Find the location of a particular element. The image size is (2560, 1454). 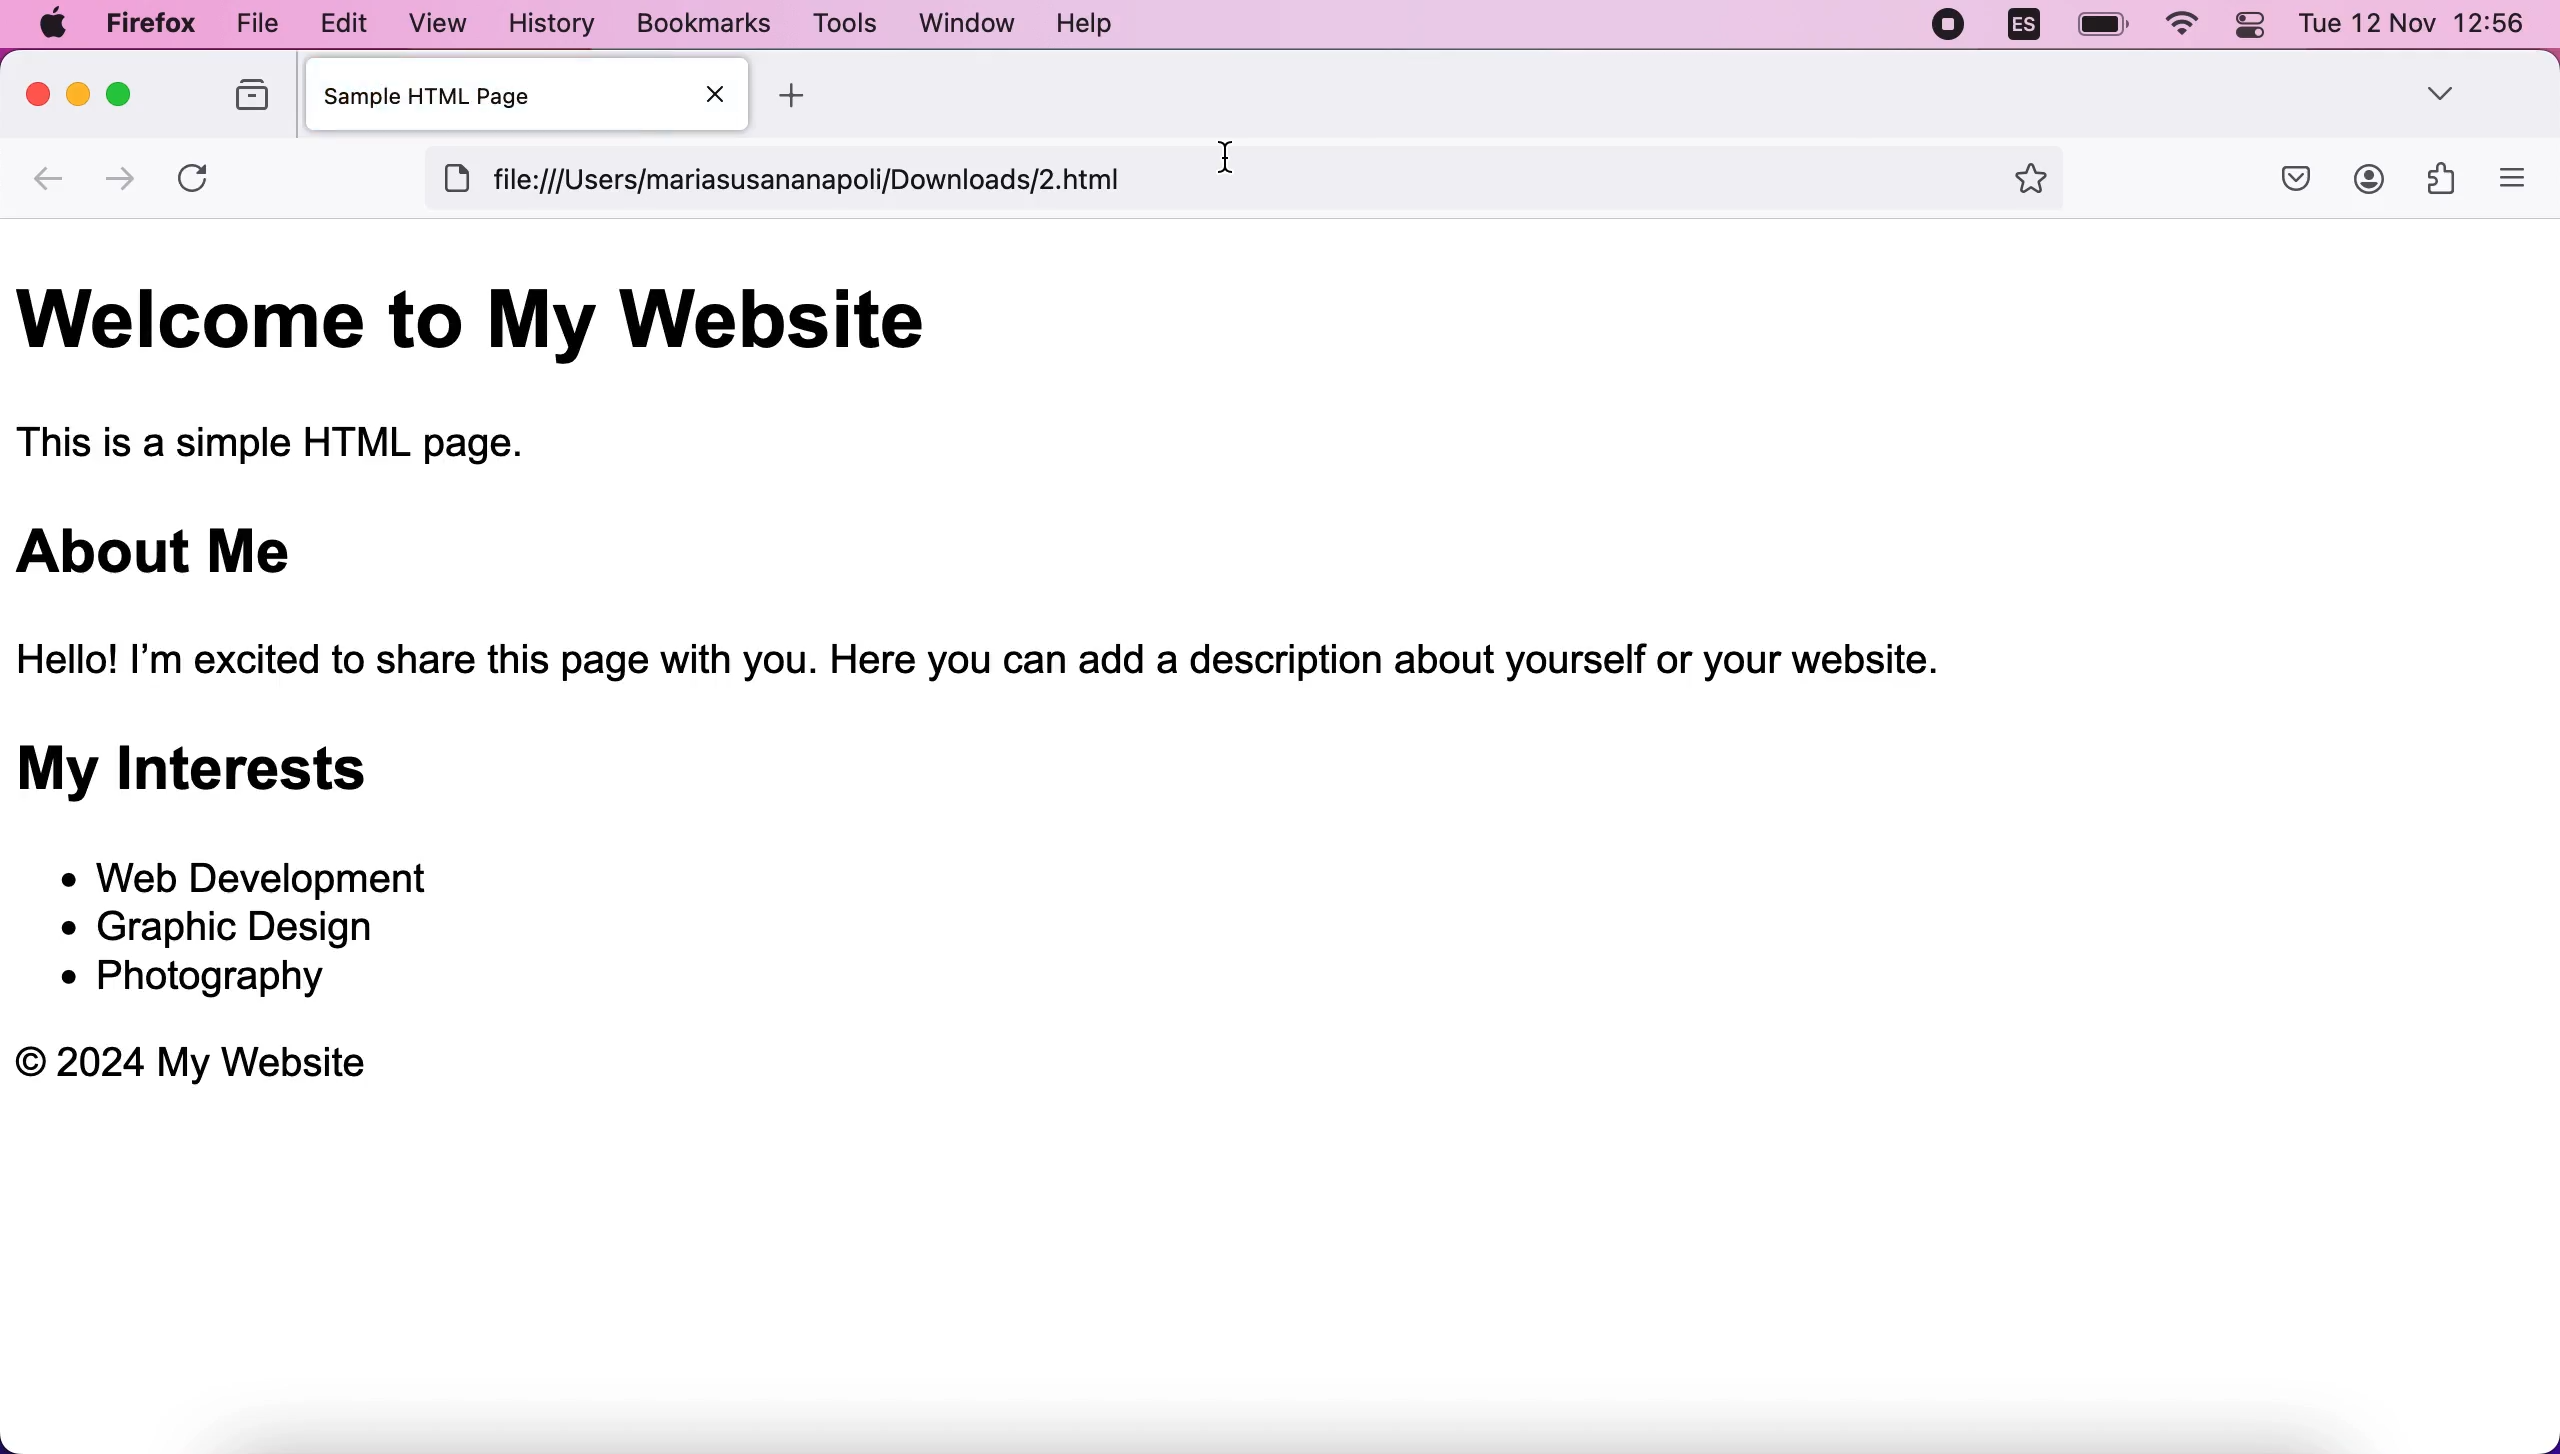

panel control is located at coordinates (2245, 32).